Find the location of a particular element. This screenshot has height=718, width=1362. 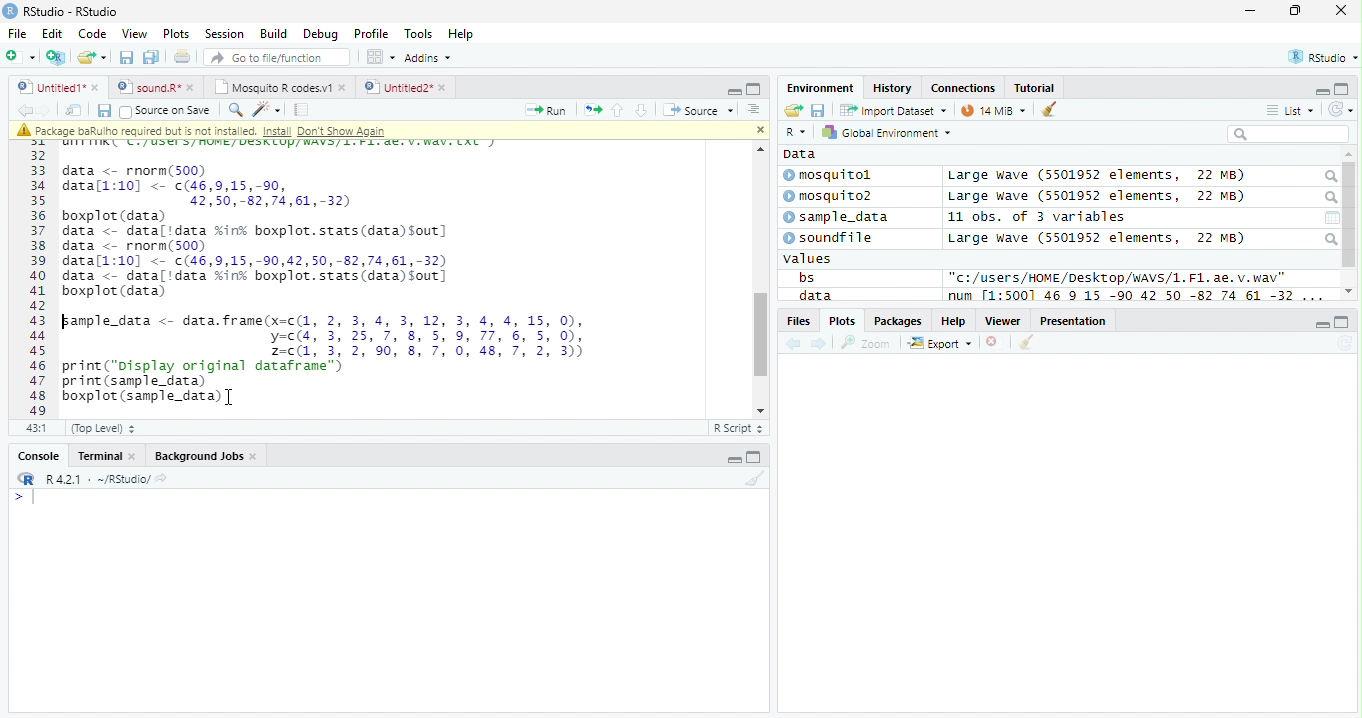

search is located at coordinates (1330, 239).